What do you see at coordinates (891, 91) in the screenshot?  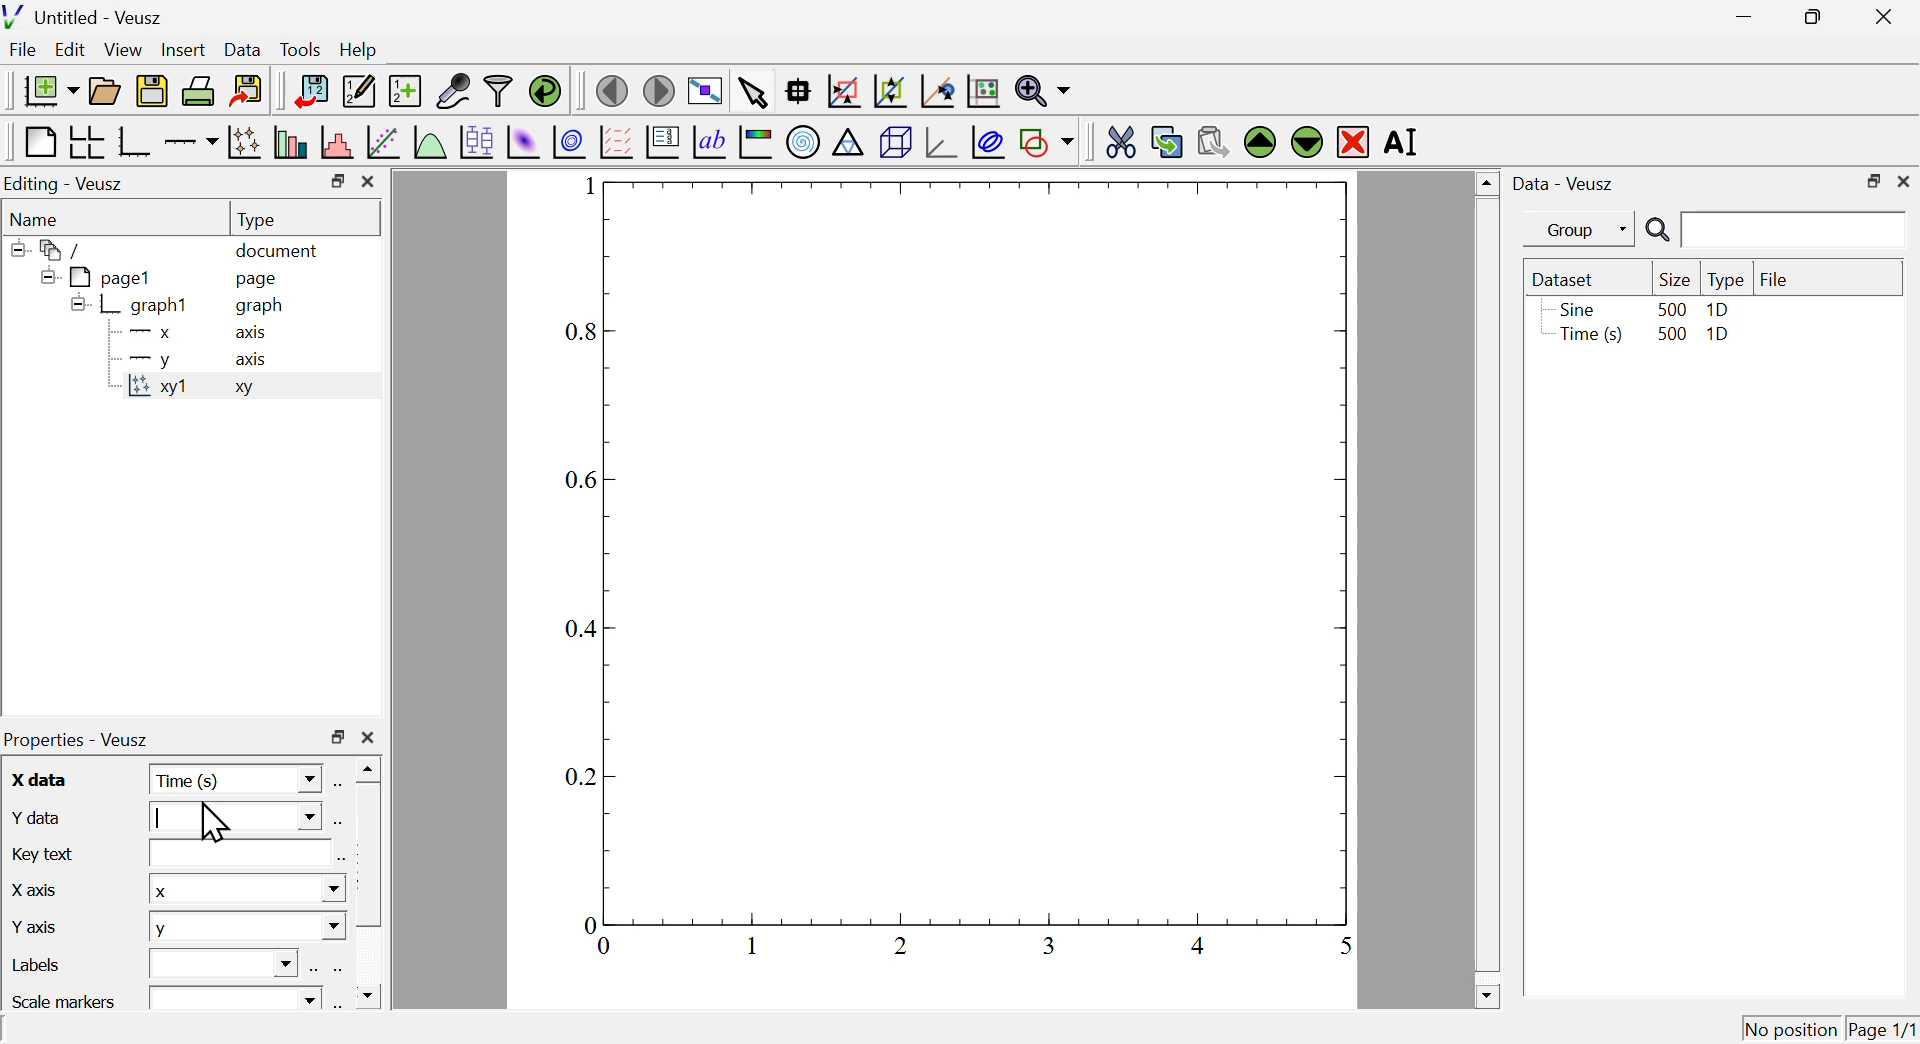 I see `zoom out of graph axes` at bounding box center [891, 91].